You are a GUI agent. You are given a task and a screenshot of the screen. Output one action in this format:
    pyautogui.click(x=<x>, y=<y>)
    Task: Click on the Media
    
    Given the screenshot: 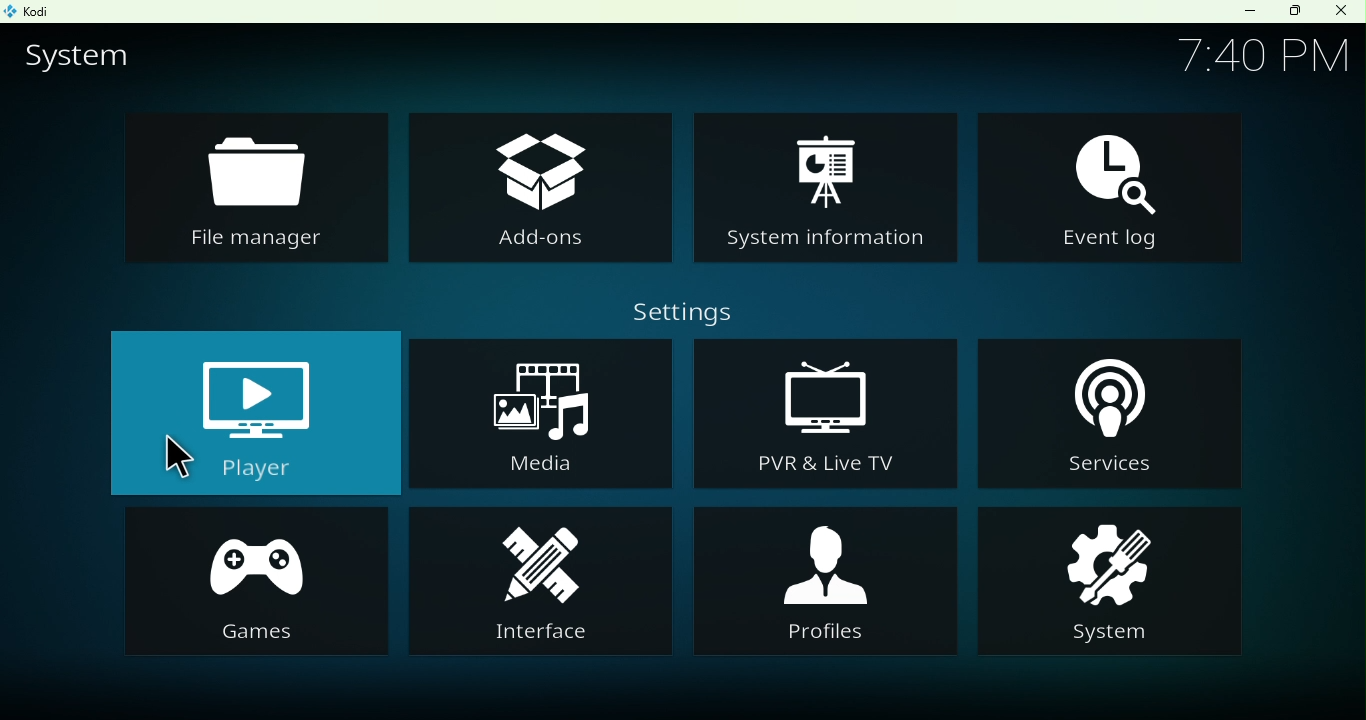 What is the action you would take?
    pyautogui.click(x=544, y=416)
    